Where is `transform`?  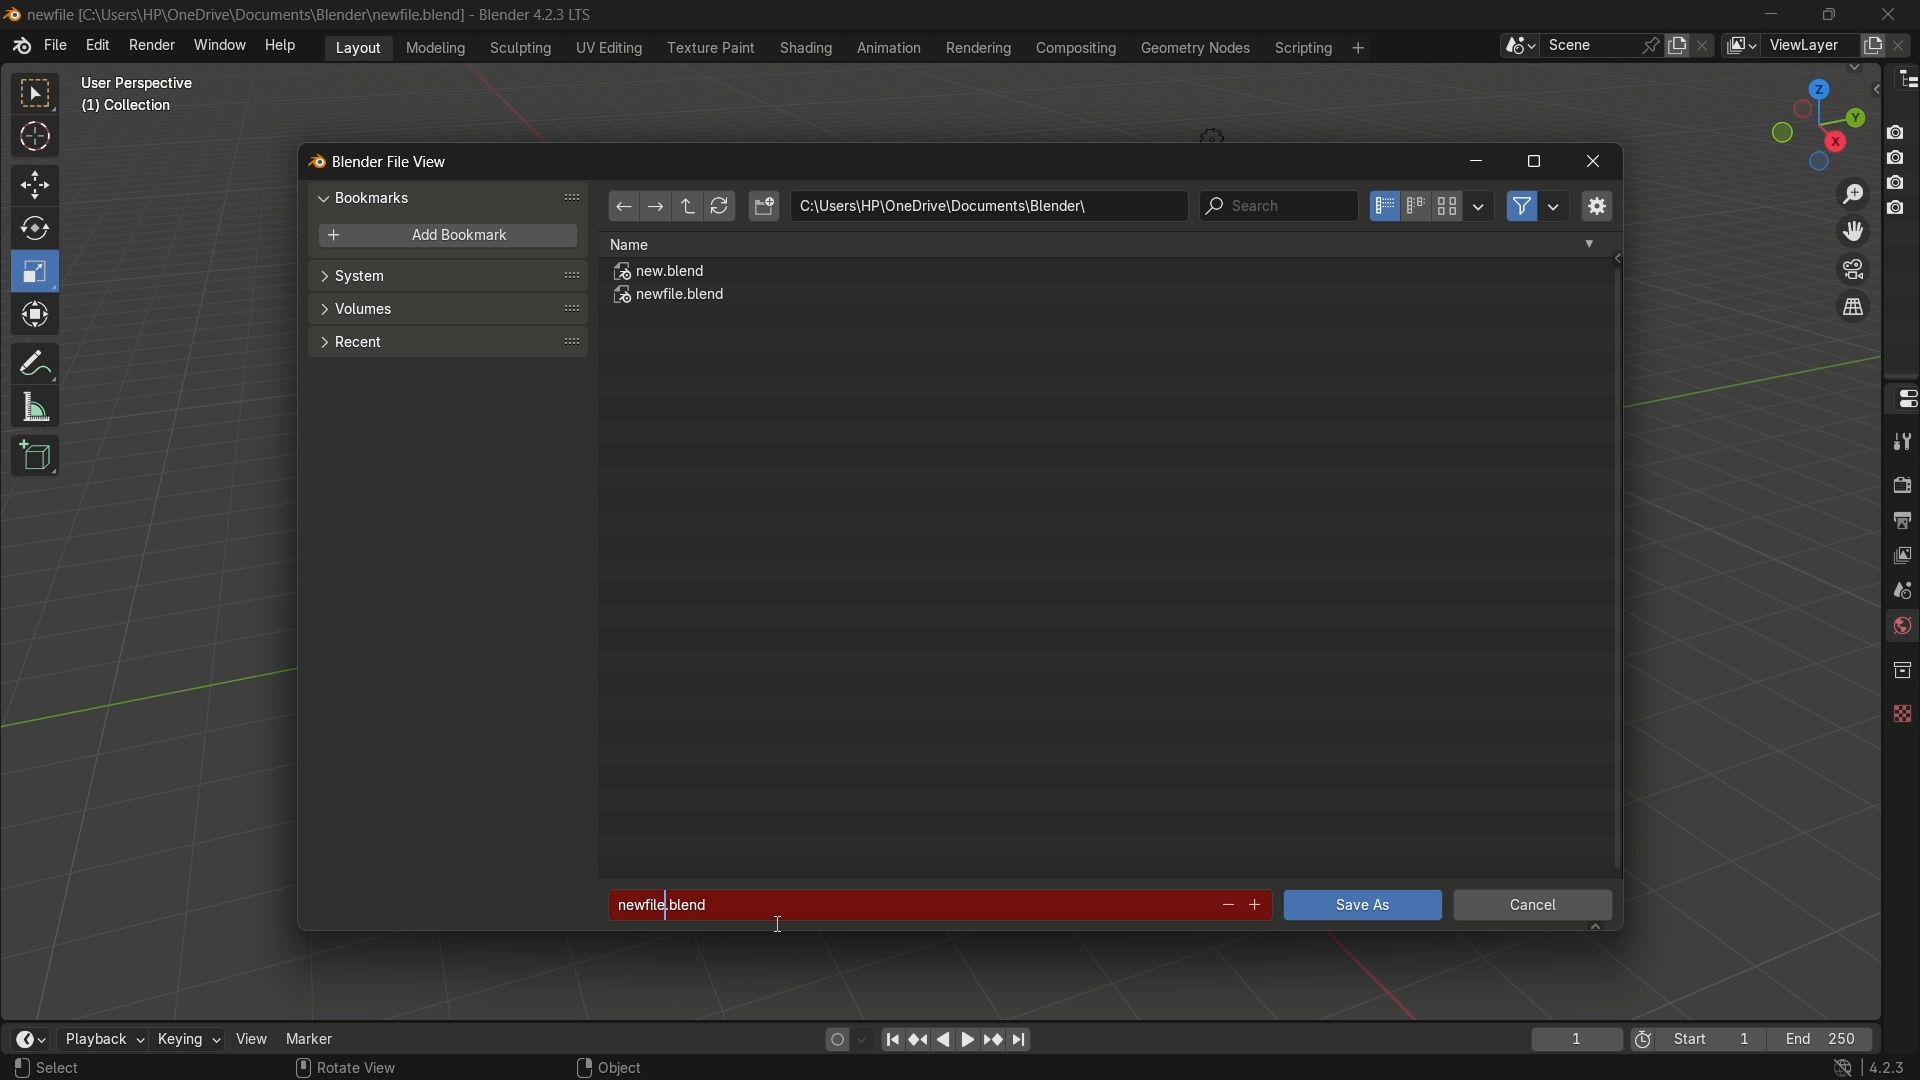 transform is located at coordinates (37, 317).